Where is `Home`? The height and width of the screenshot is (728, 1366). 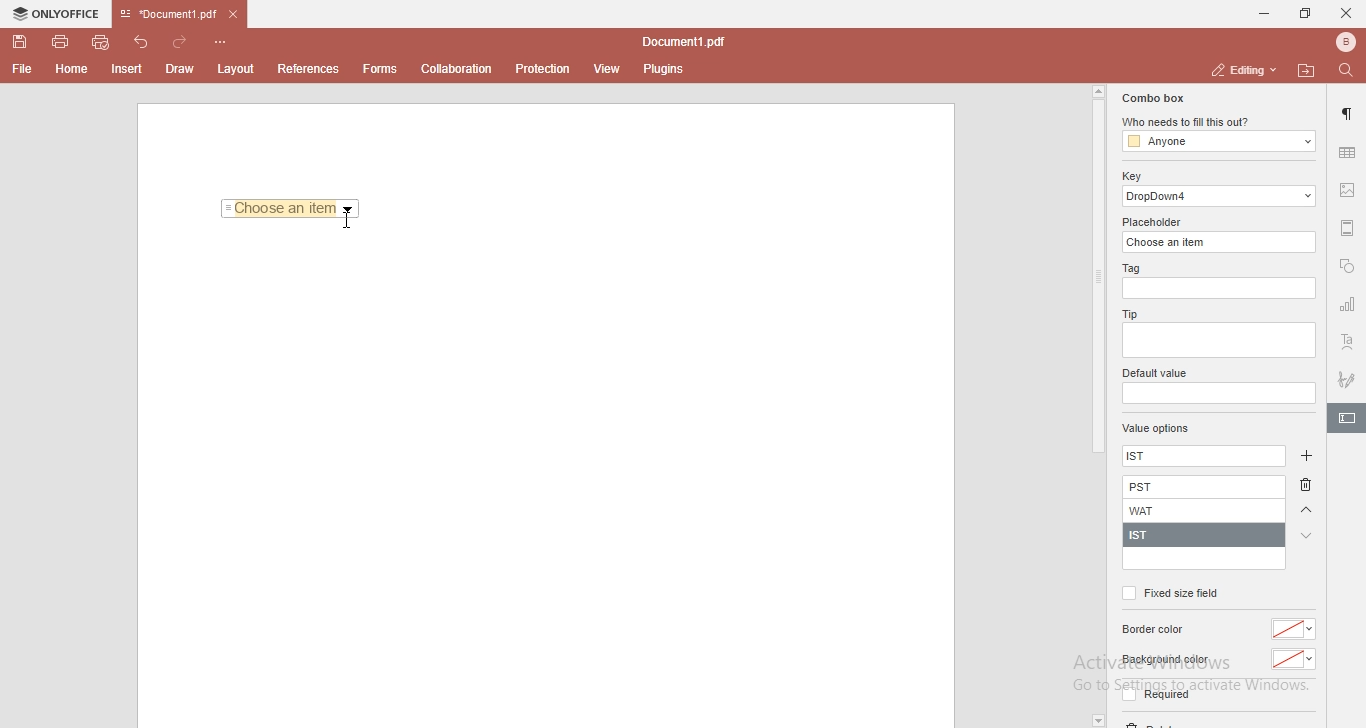 Home is located at coordinates (73, 72).